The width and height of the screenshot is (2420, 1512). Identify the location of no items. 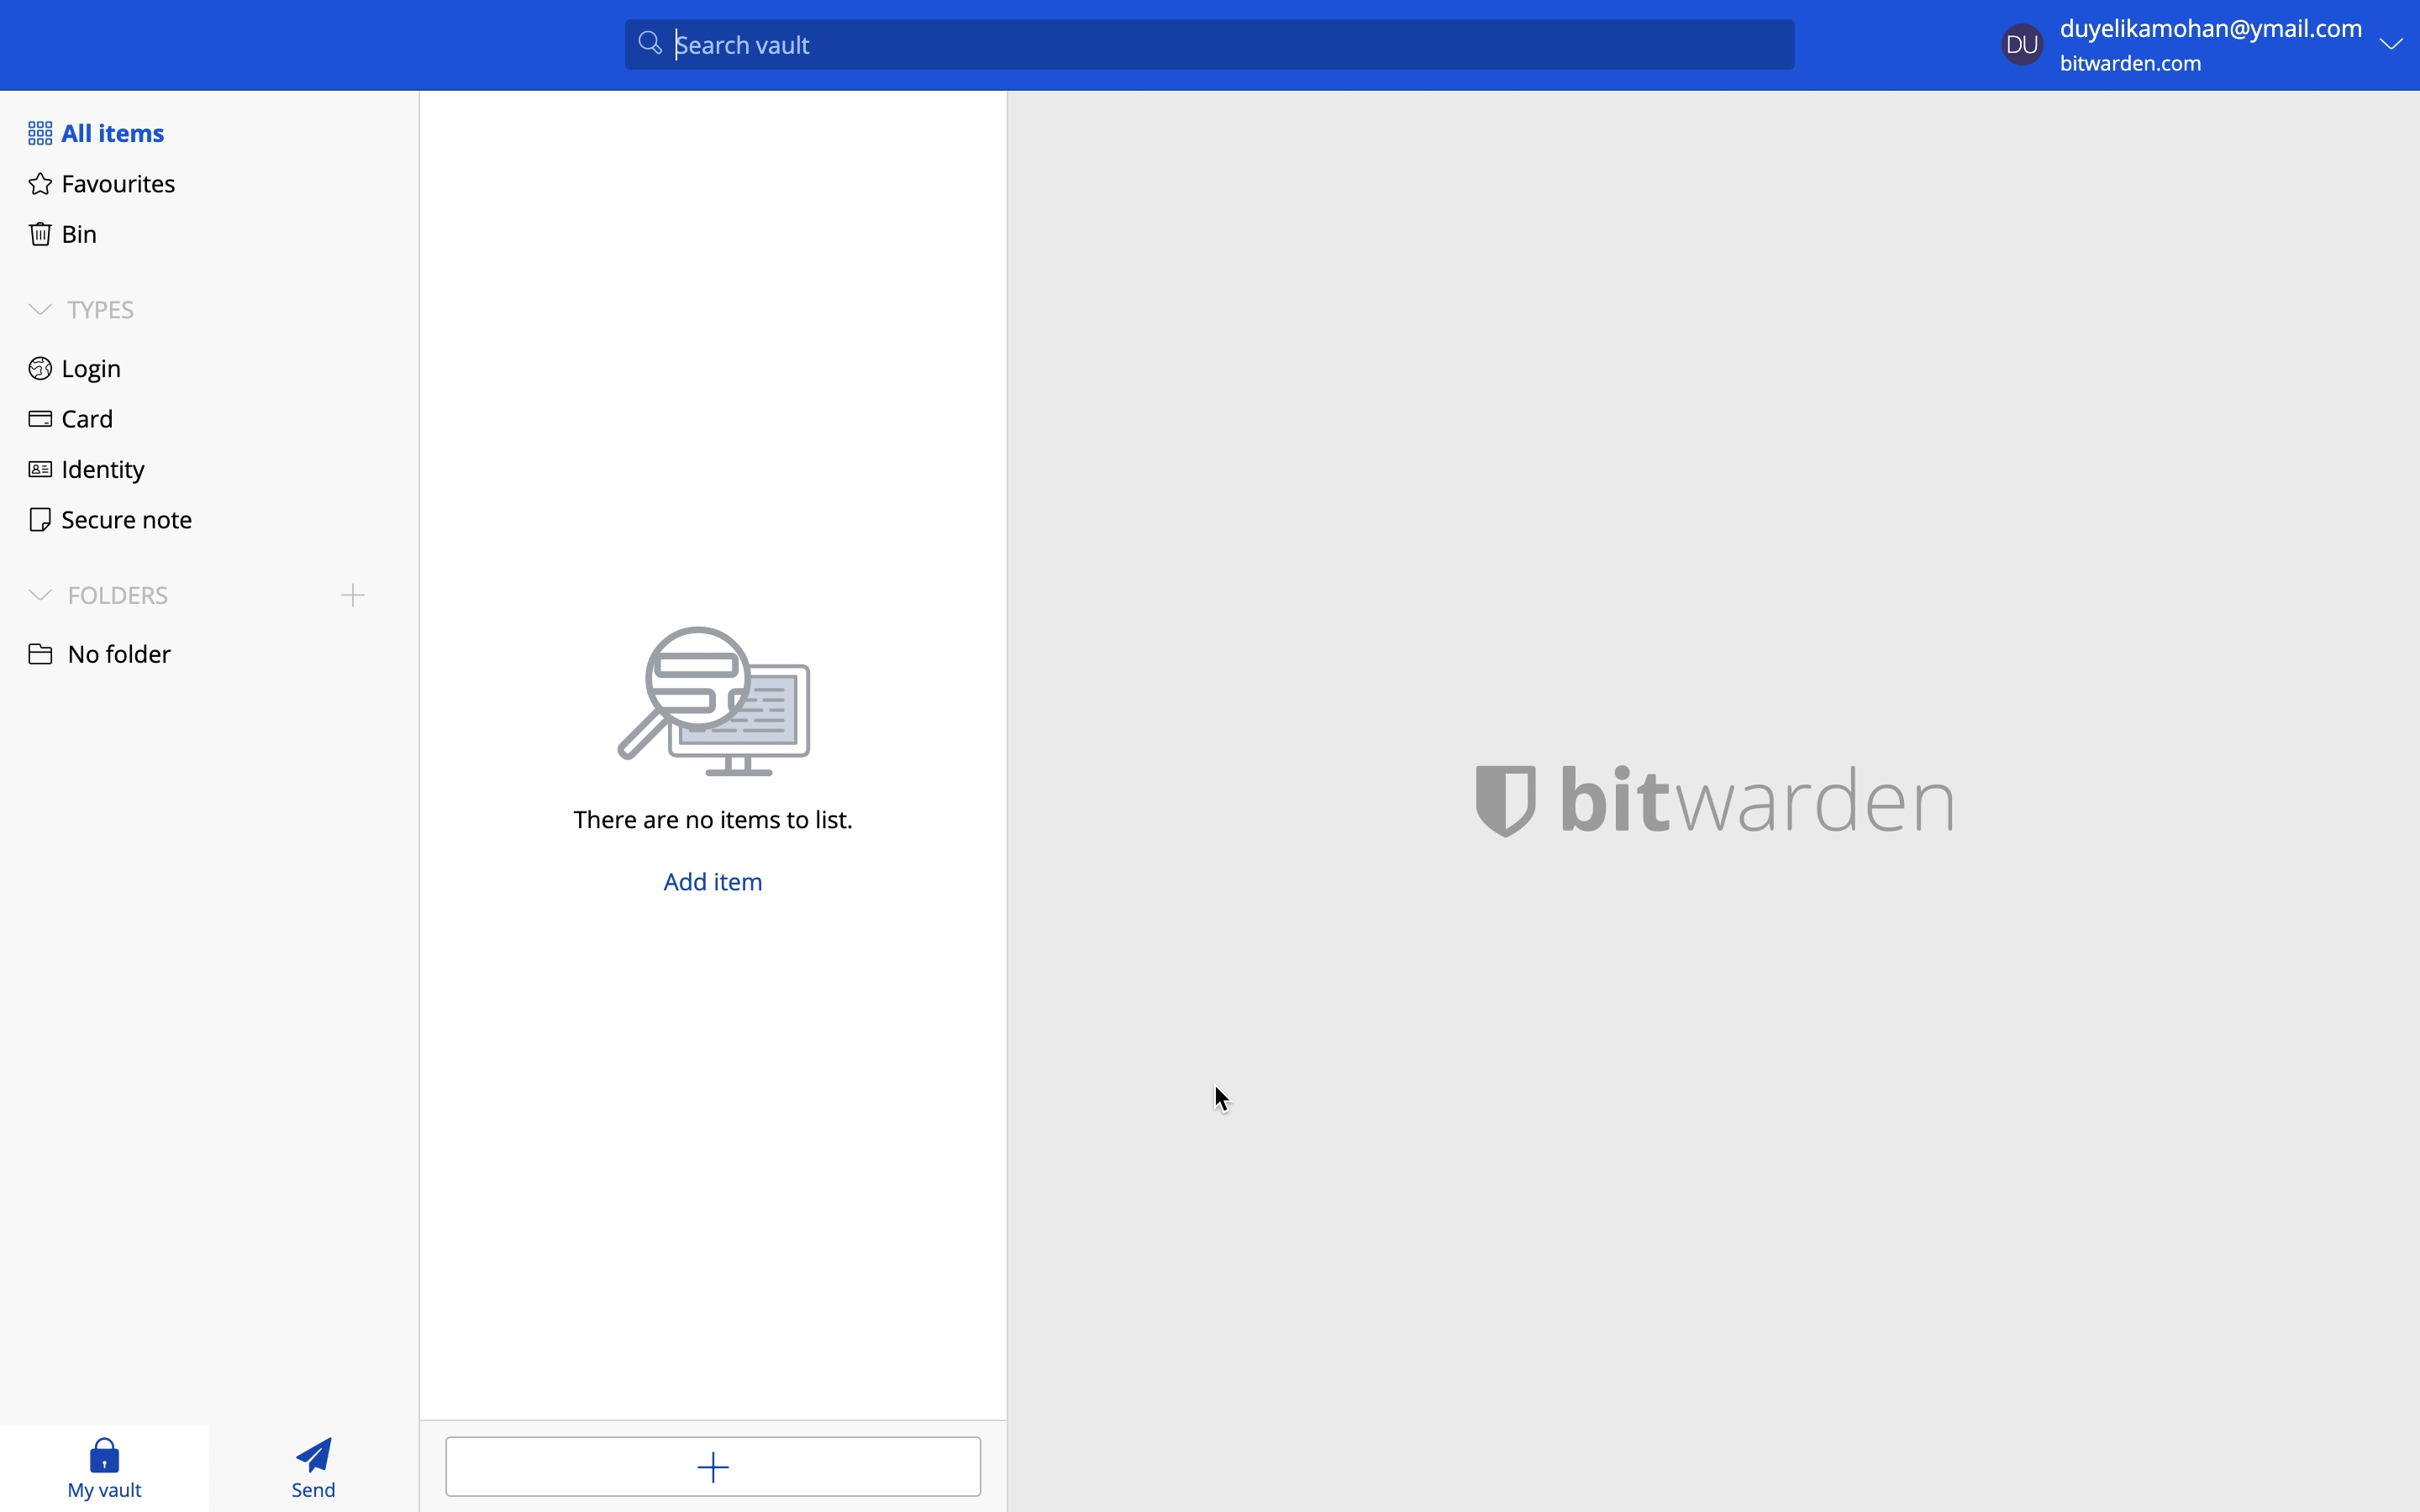
(719, 730).